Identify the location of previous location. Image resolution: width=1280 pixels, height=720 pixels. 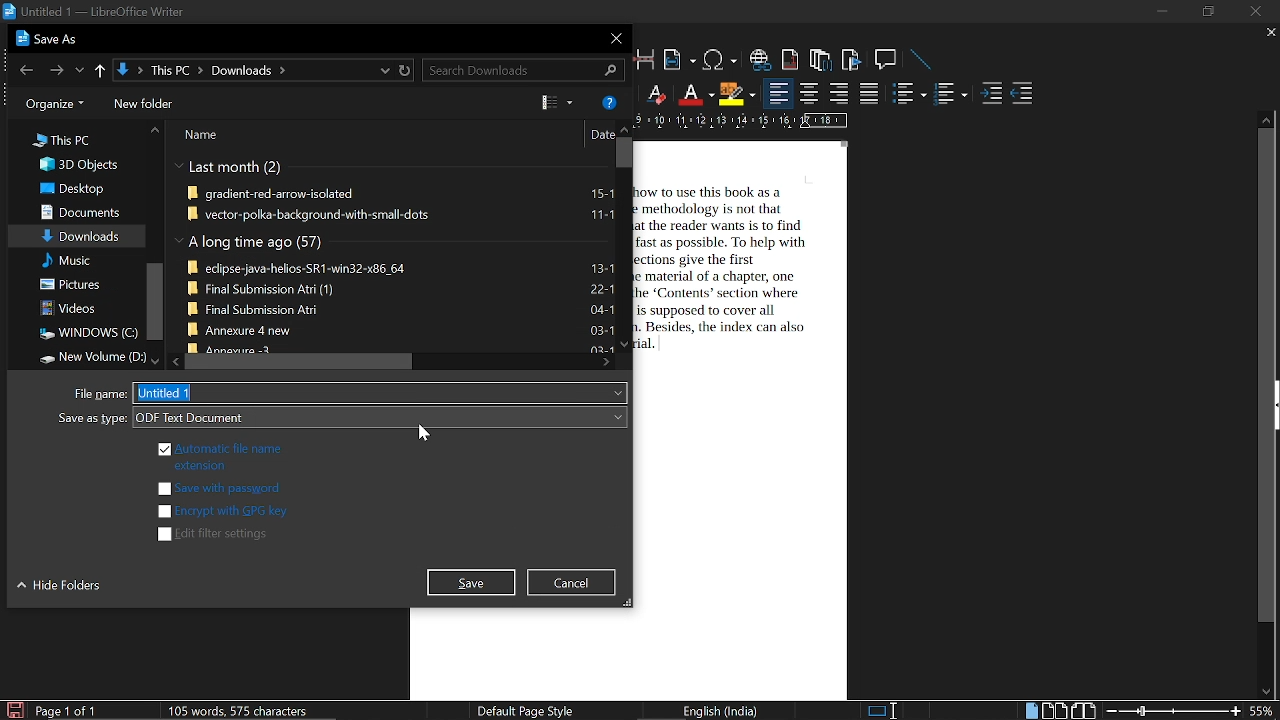
(80, 68).